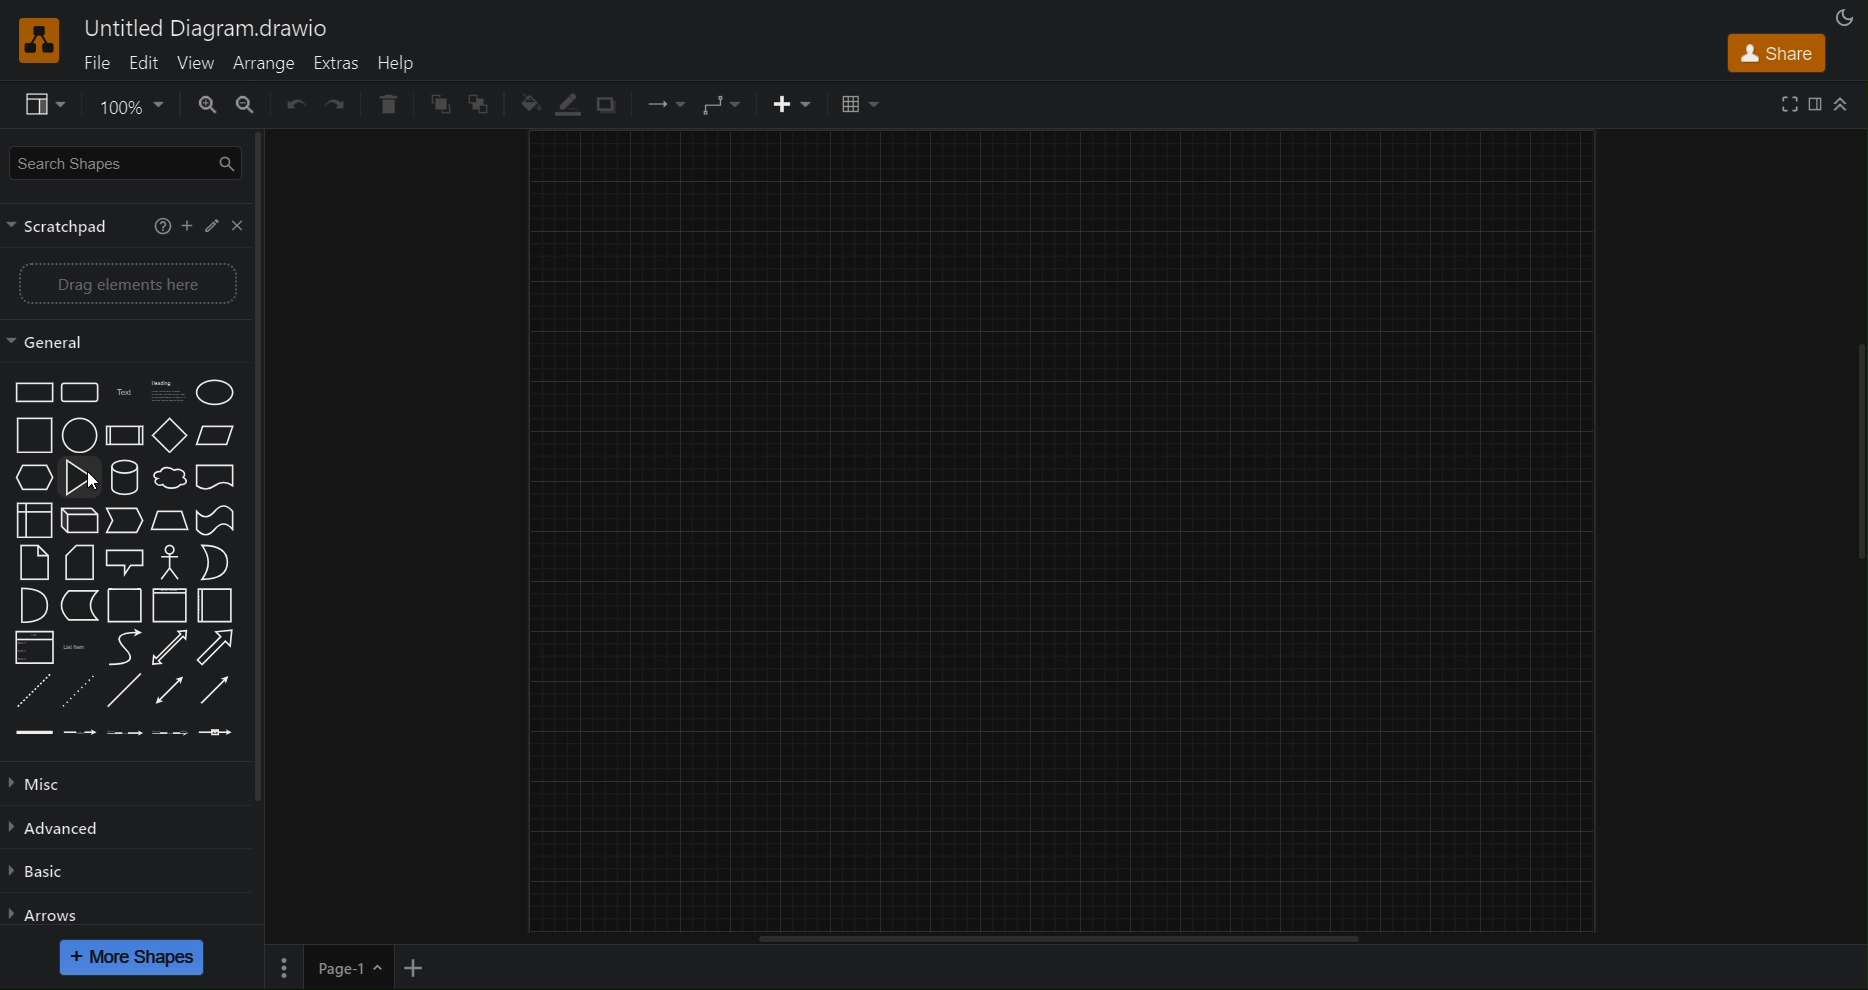  Describe the element at coordinates (386, 103) in the screenshot. I see `Delete` at that location.